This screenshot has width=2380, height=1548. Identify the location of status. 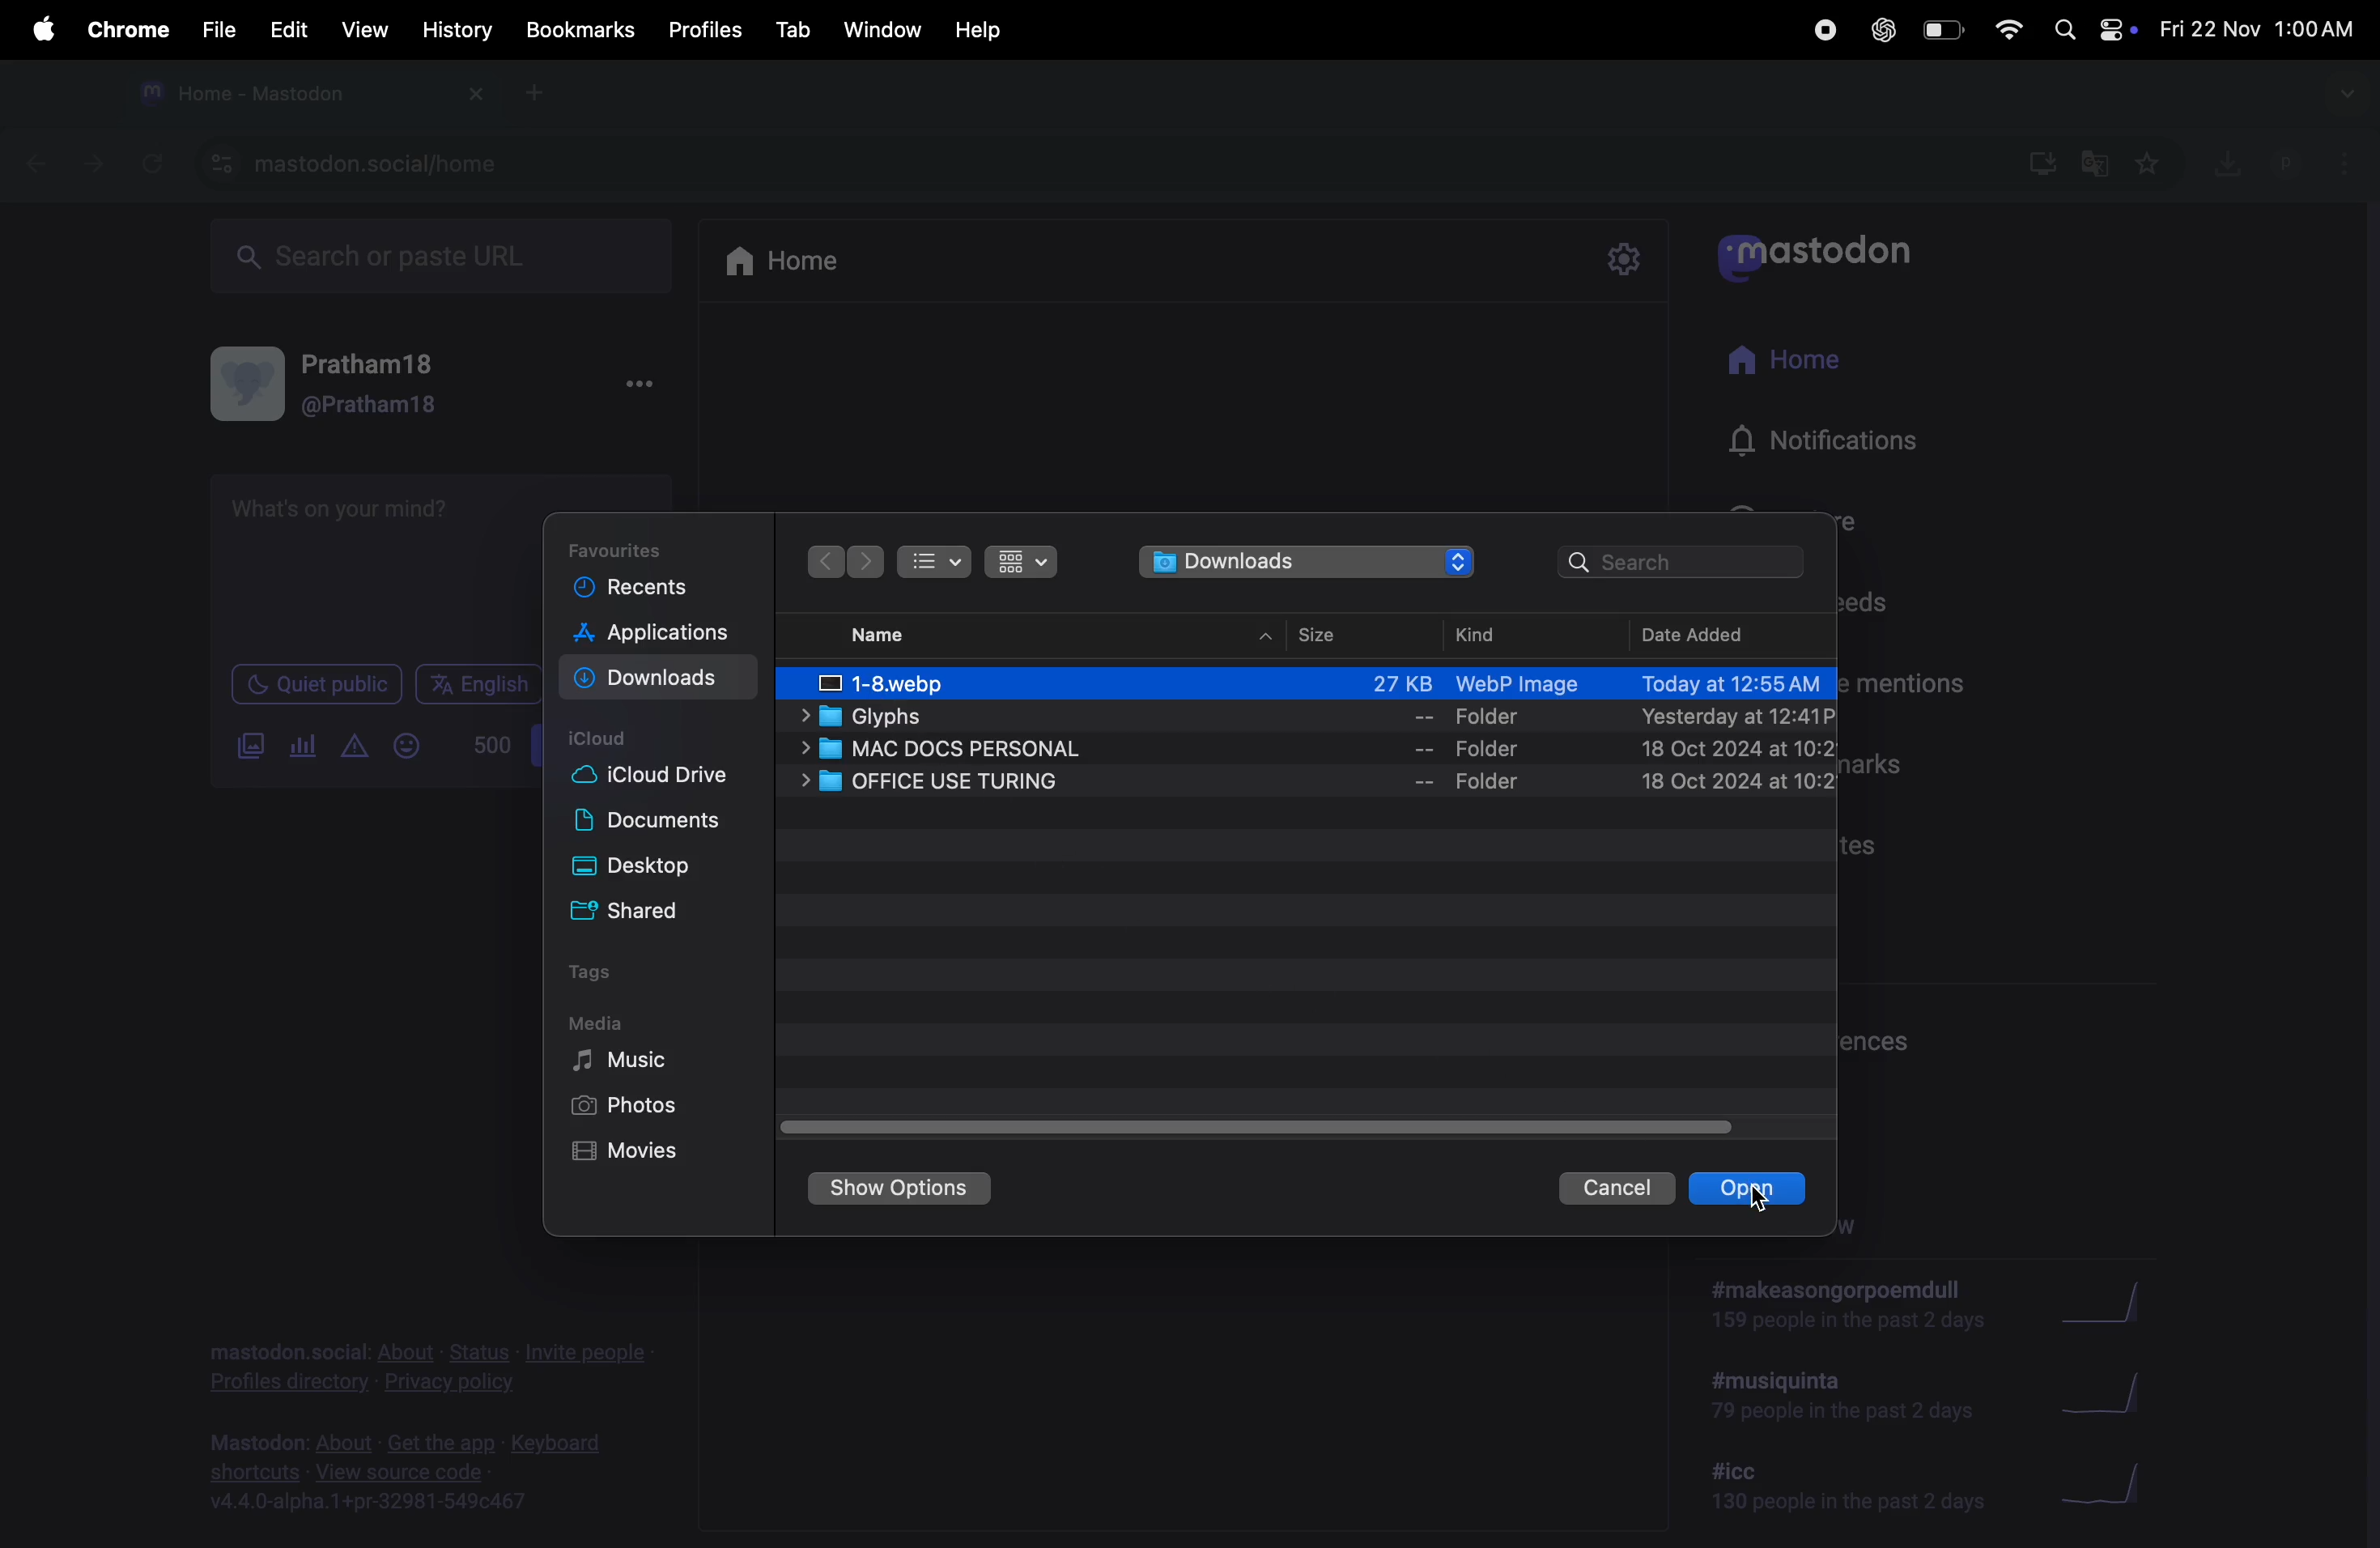
(483, 1353).